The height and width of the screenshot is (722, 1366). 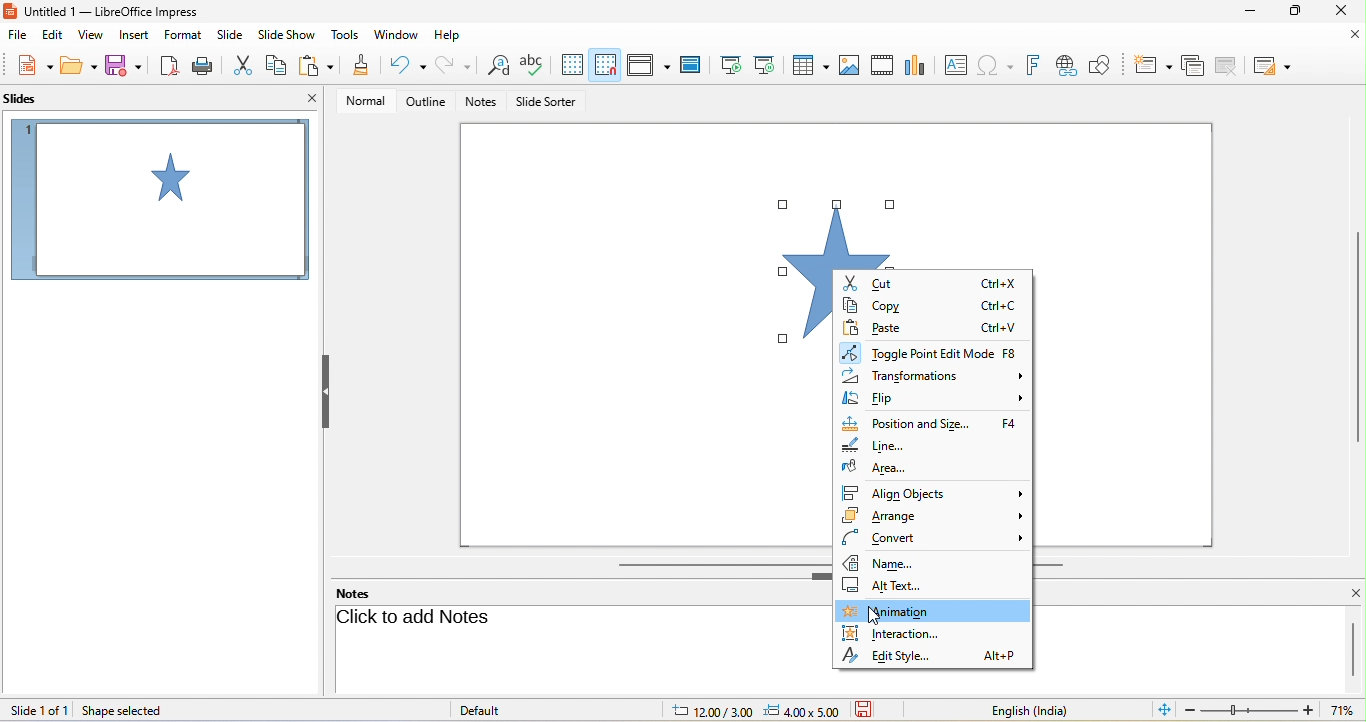 What do you see at coordinates (33, 65) in the screenshot?
I see `new` at bounding box center [33, 65].